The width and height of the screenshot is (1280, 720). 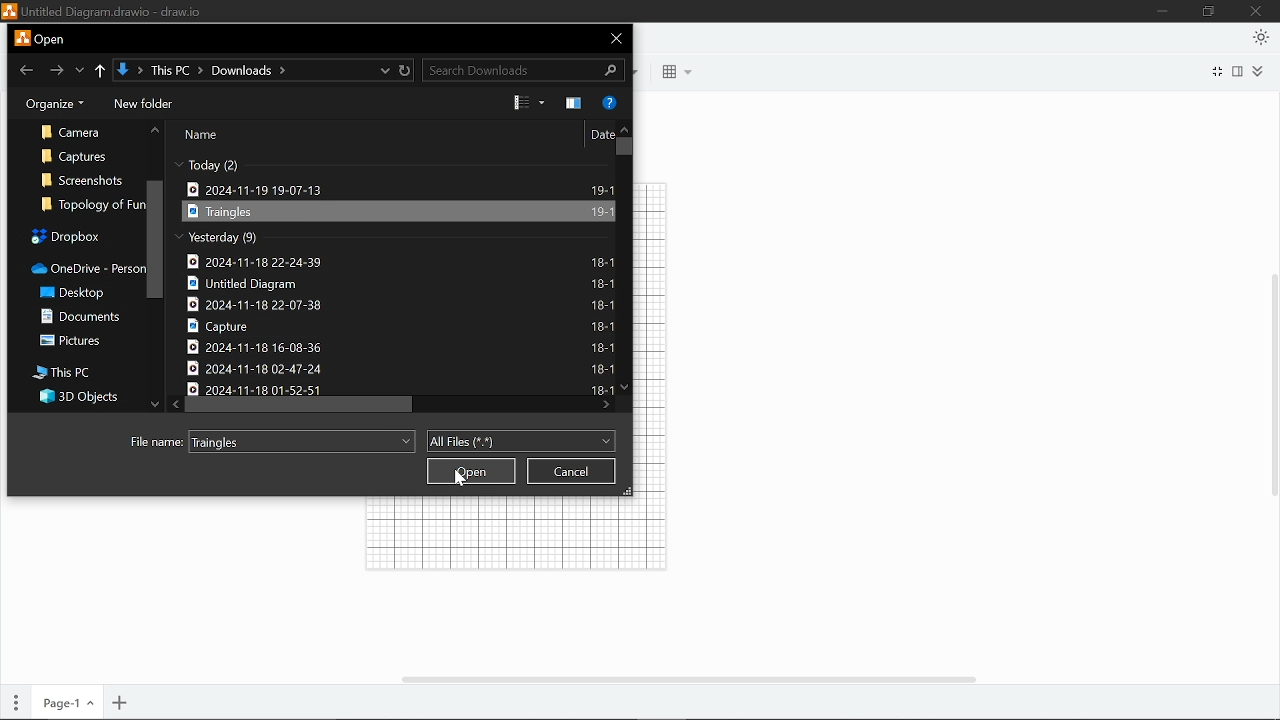 I want to click on Get help, so click(x=609, y=102).